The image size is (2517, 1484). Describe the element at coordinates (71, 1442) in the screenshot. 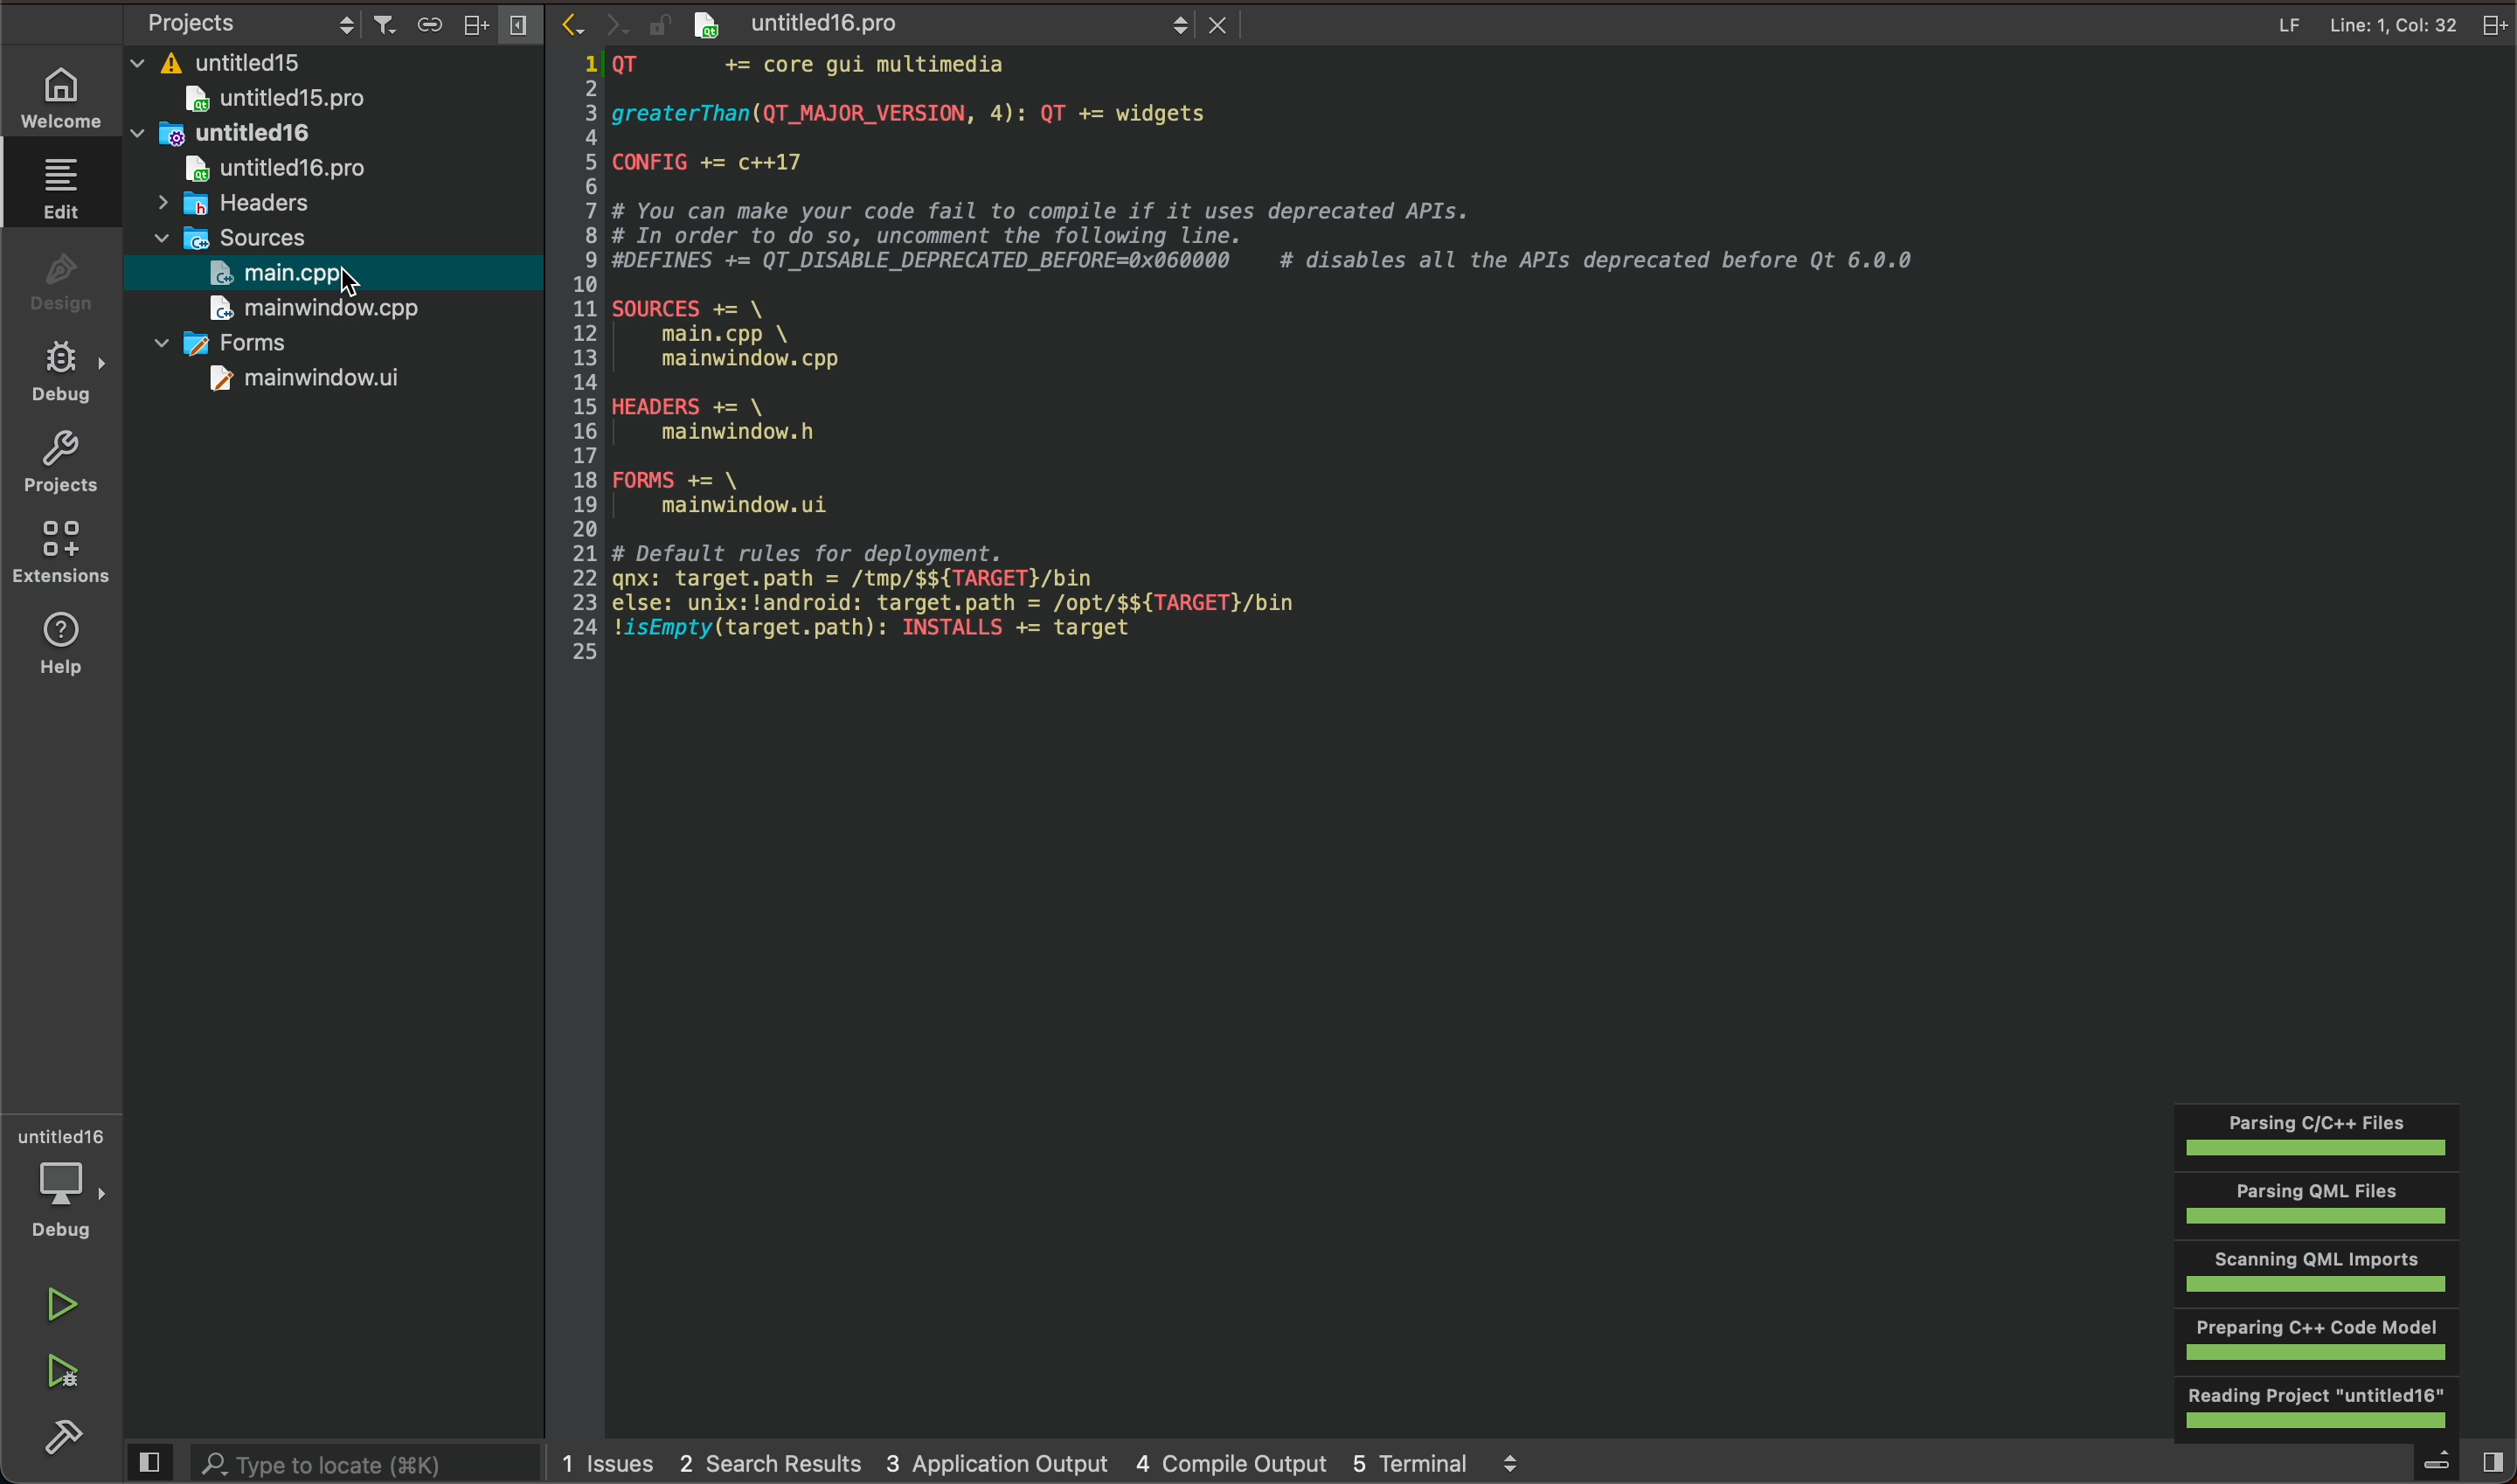

I see `build` at that location.